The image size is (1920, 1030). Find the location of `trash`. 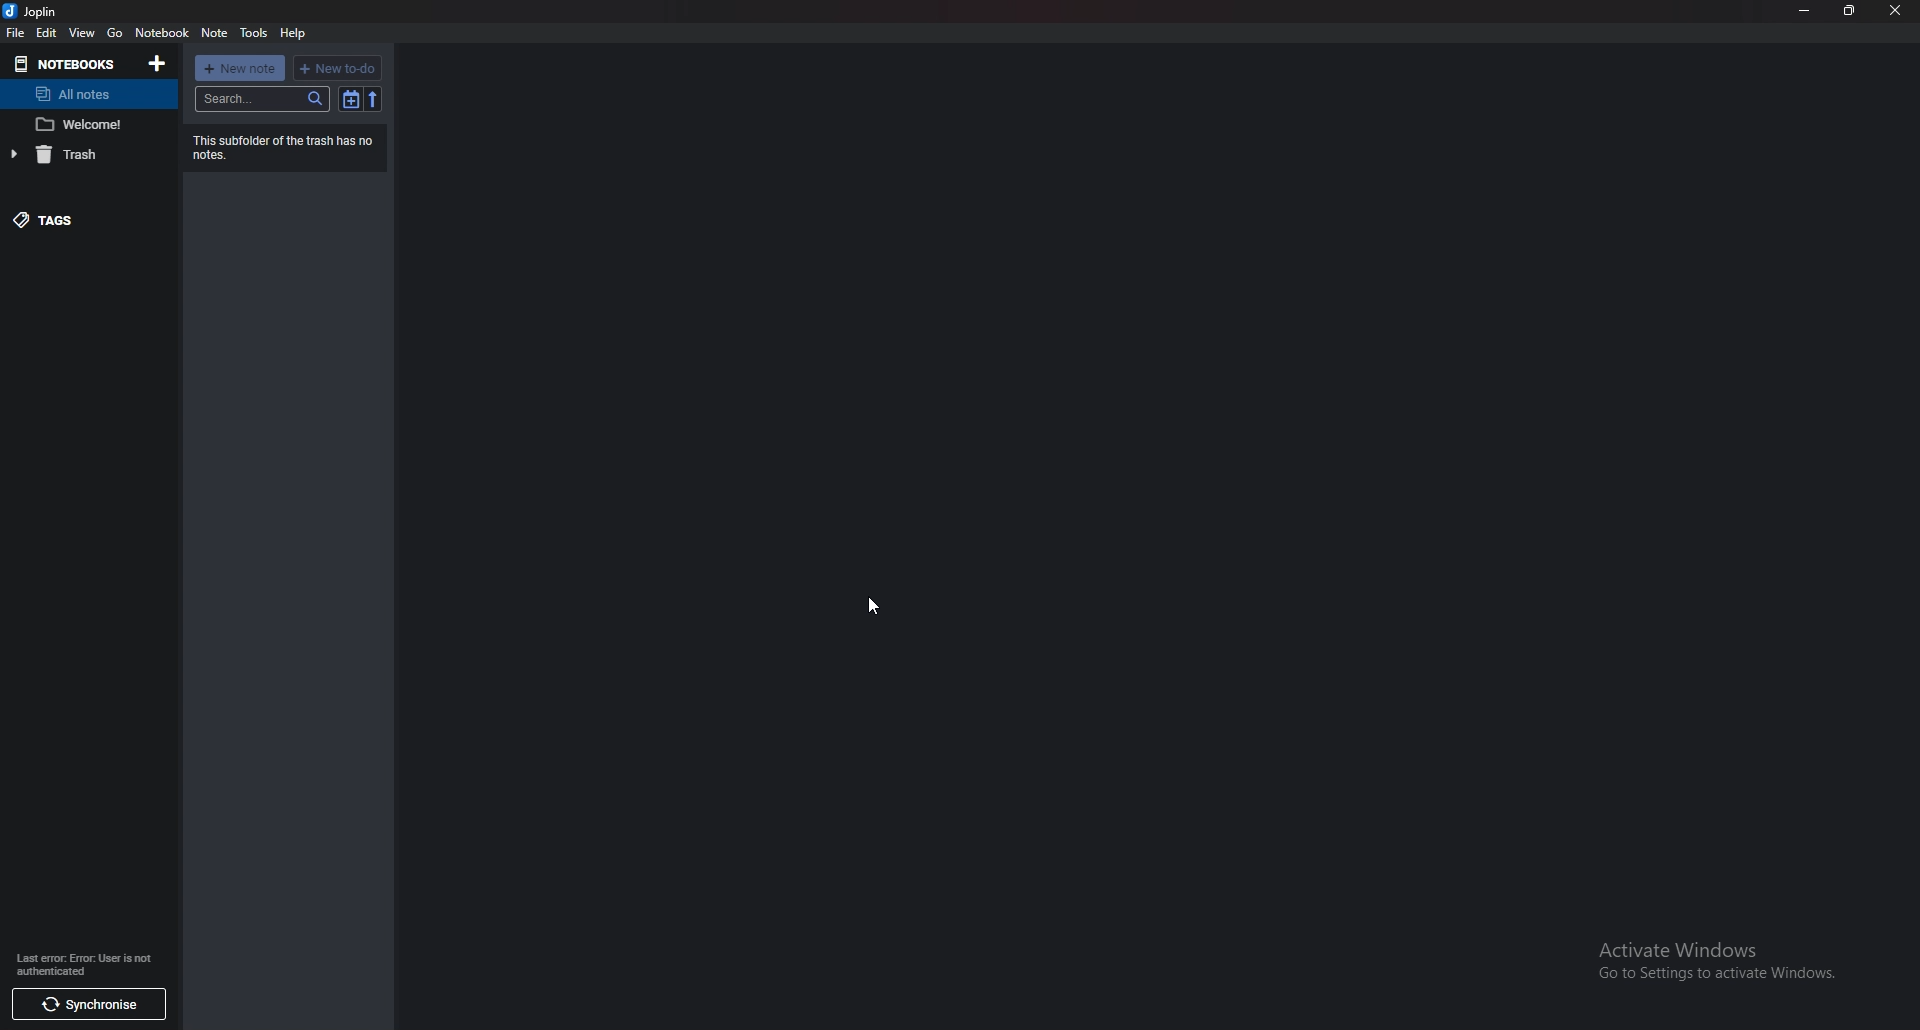

trash is located at coordinates (85, 154).